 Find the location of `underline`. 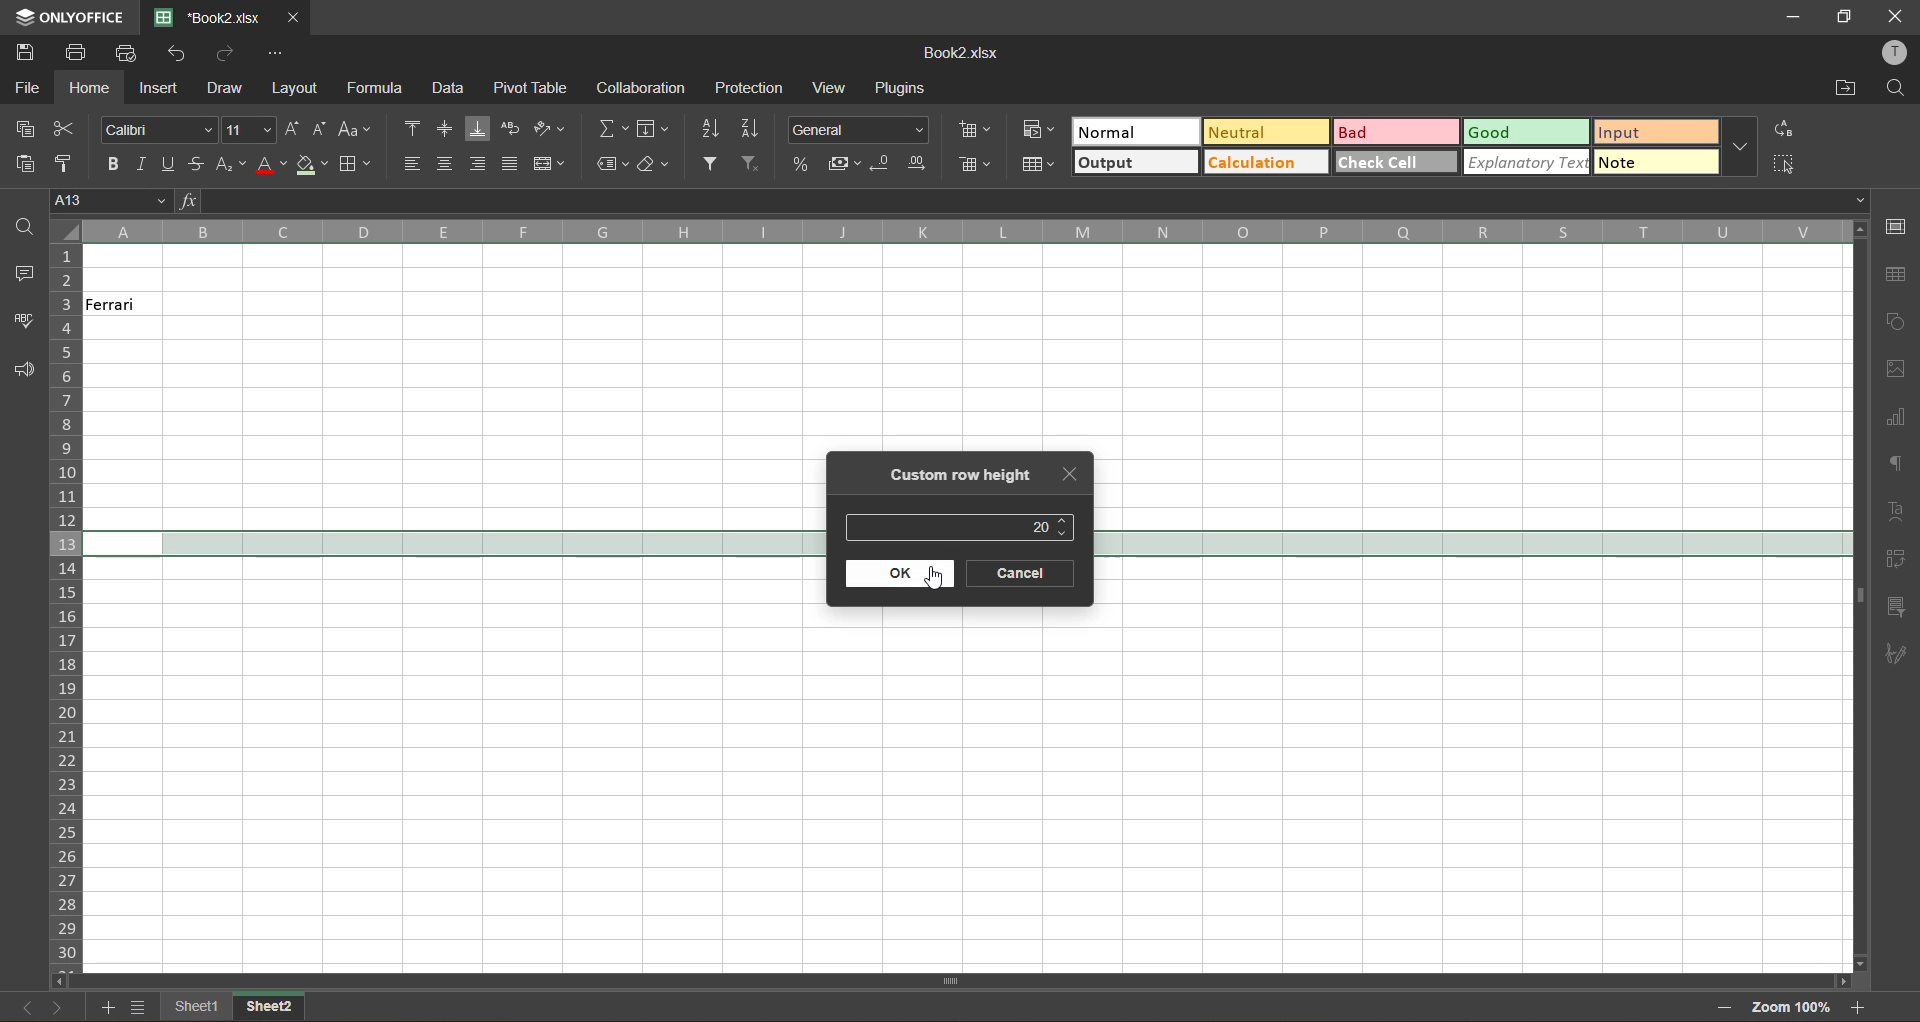

underline is located at coordinates (166, 164).